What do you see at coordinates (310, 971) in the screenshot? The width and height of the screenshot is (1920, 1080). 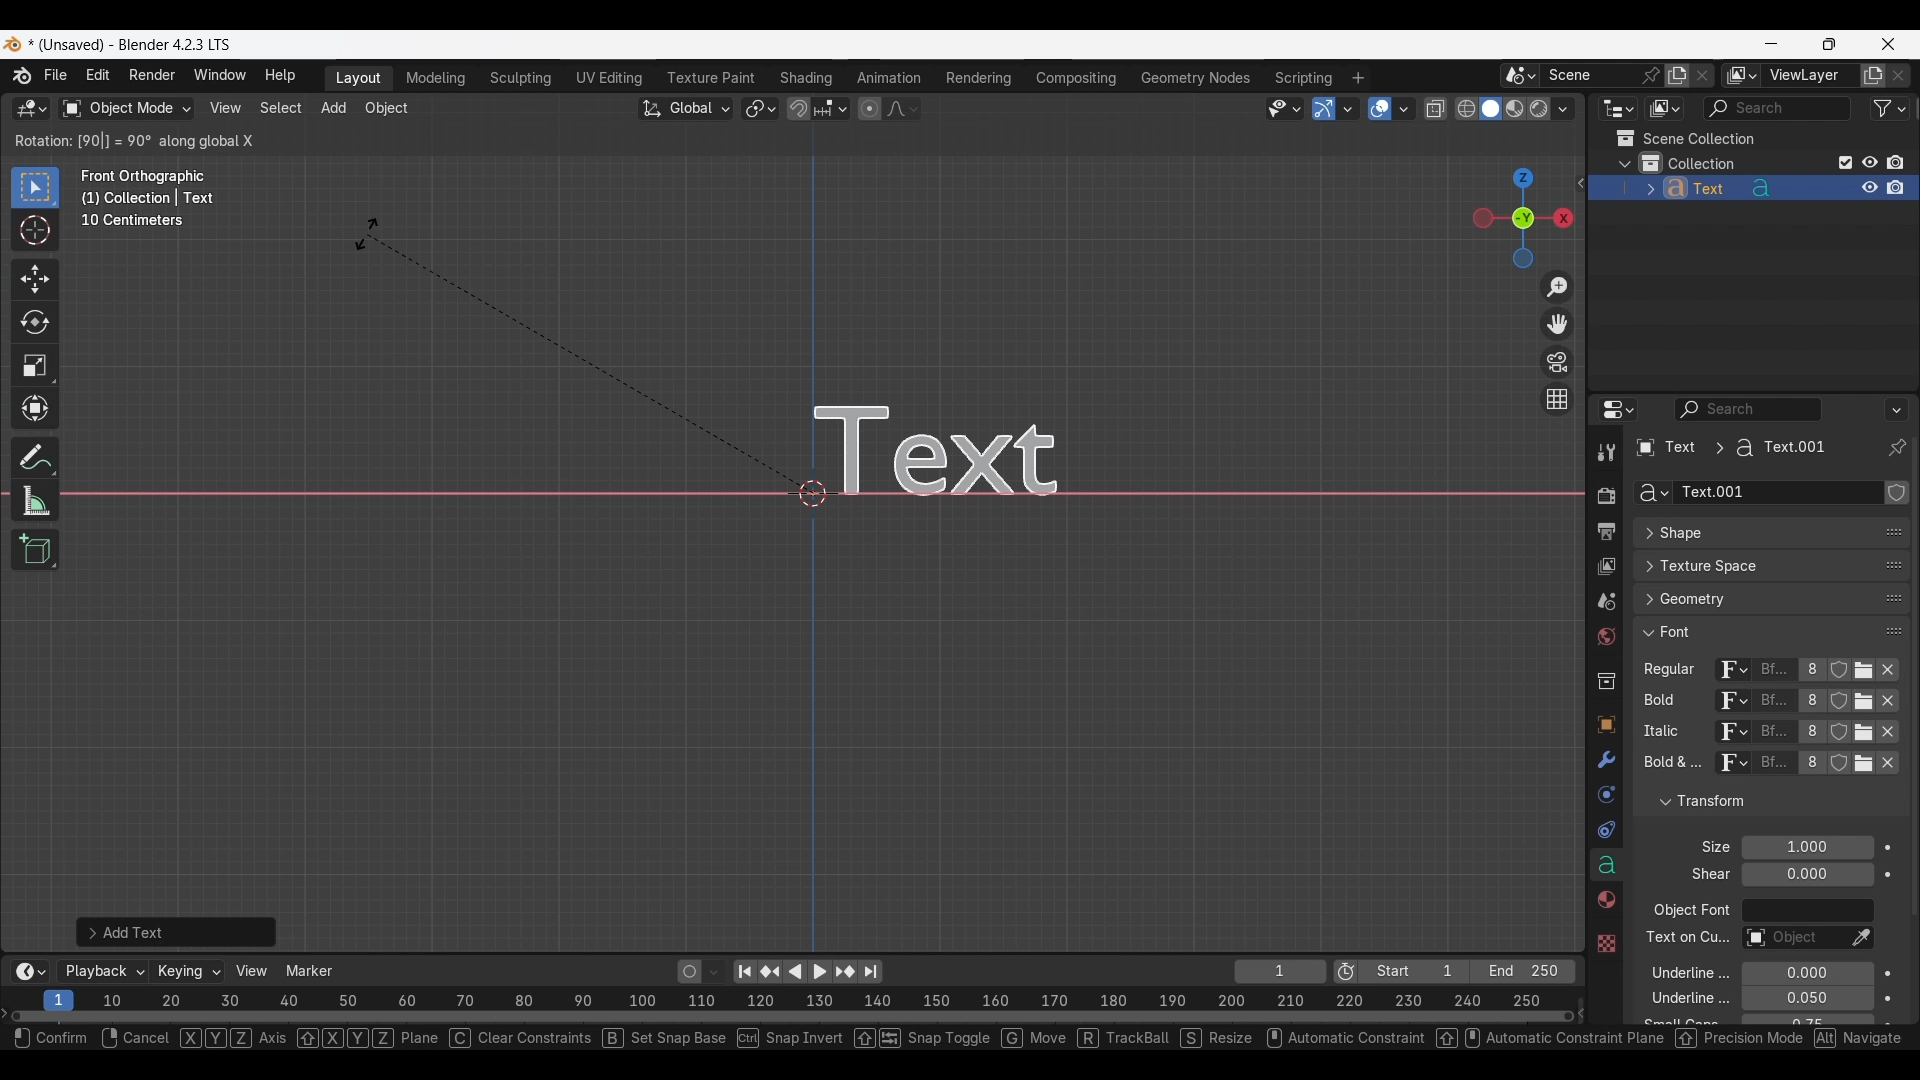 I see `Marker` at bounding box center [310, 971].